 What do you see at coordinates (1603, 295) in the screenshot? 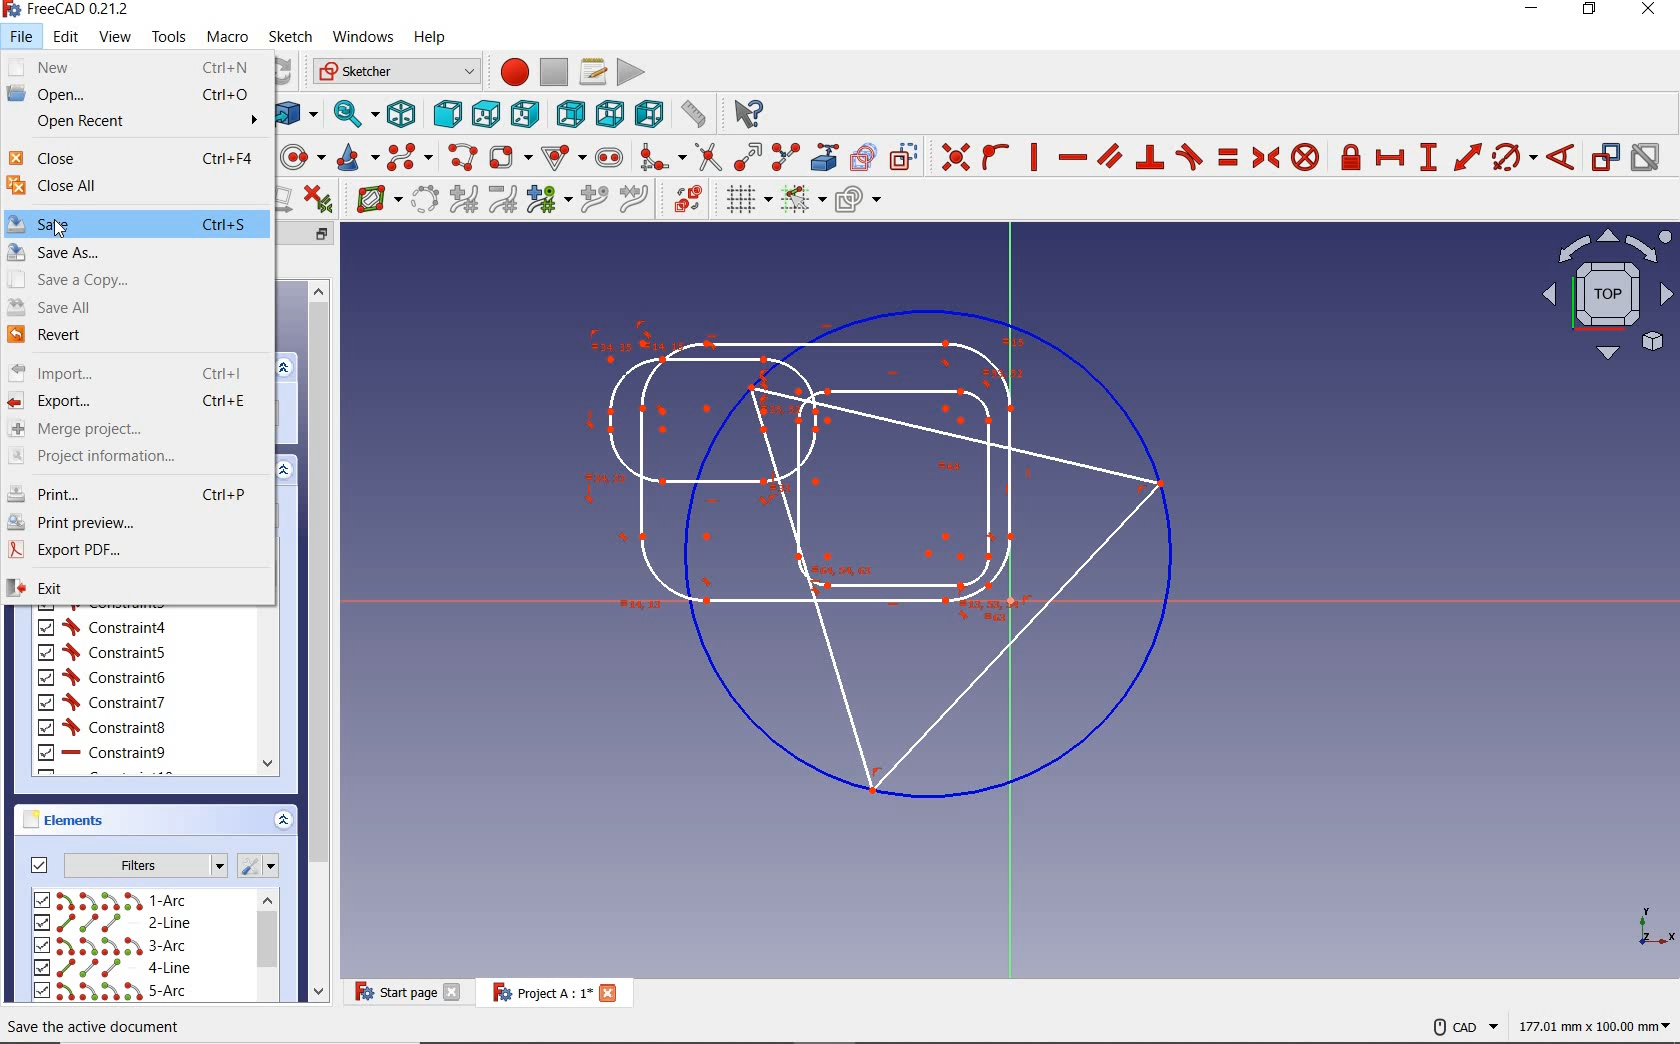
I see `VIEW` at bounding box center [1603, 295].